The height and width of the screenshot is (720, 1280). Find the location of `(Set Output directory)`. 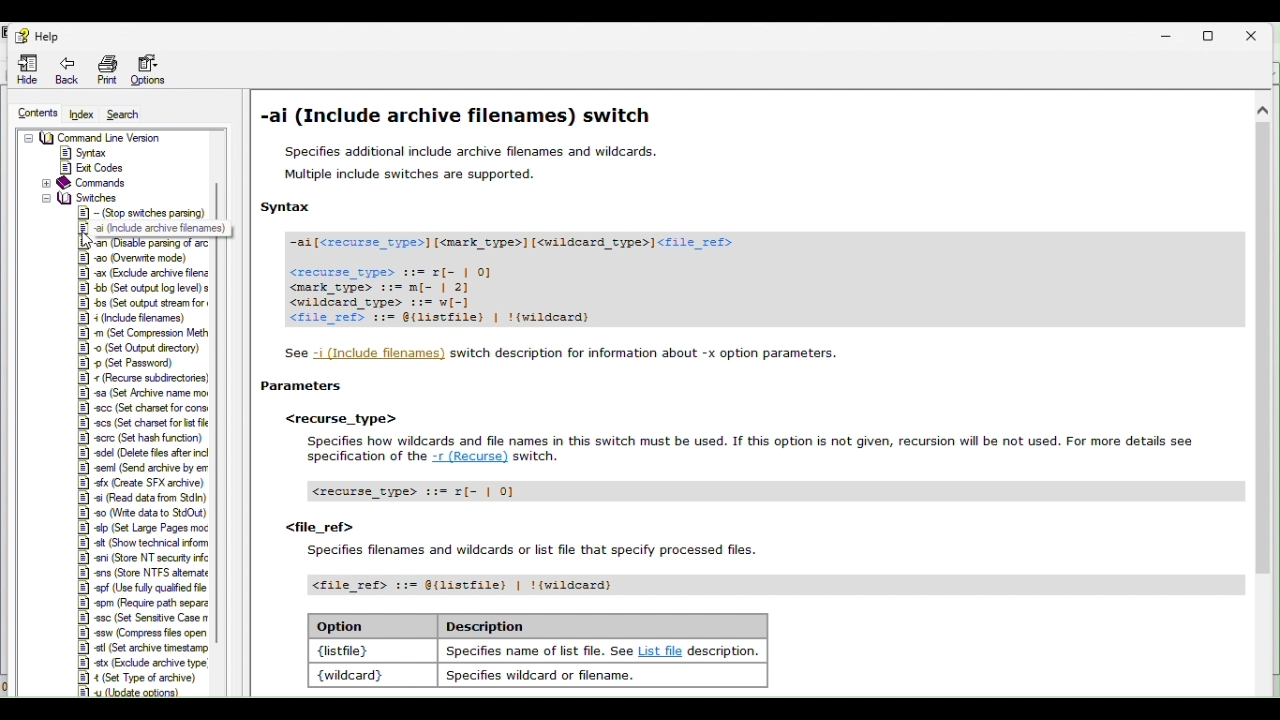

(Set Output directory) is located at coordinates (141, 346).